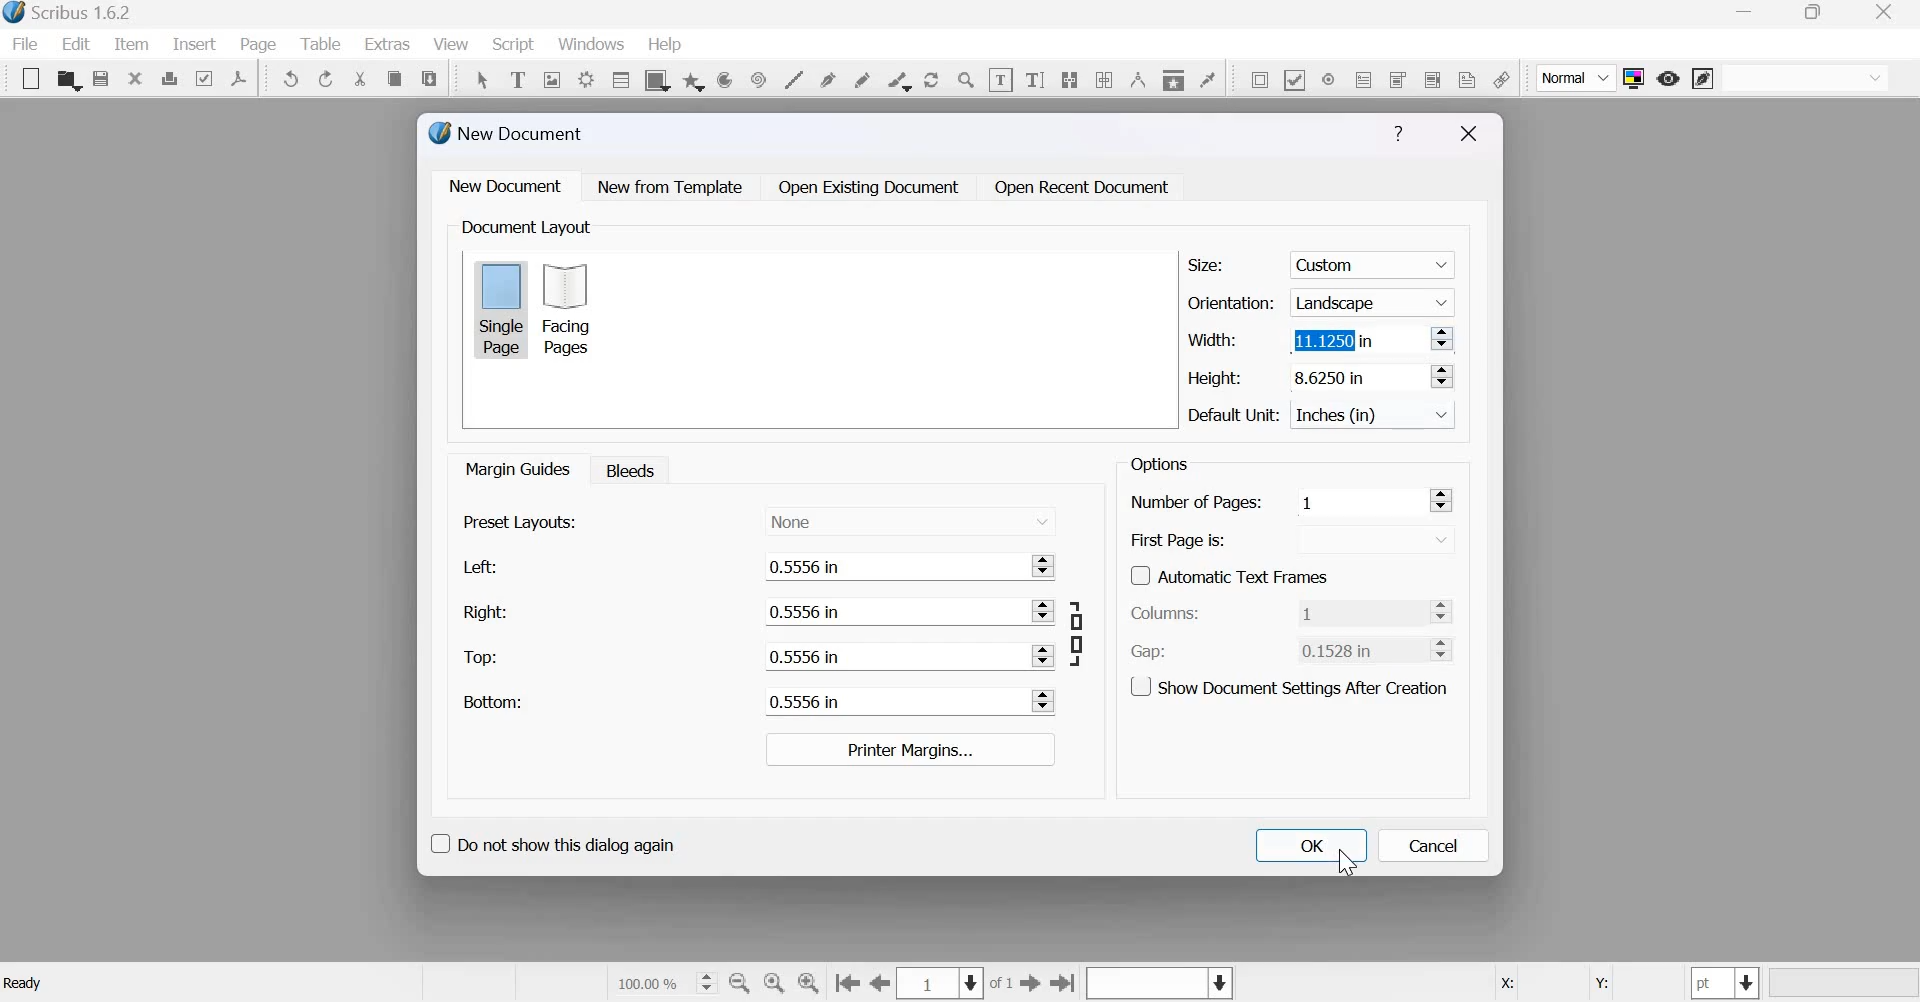  What do you see at coordinates (1179, 538) in the screenshot?
I see `First Page is:` at bounding box center [1179, 538].